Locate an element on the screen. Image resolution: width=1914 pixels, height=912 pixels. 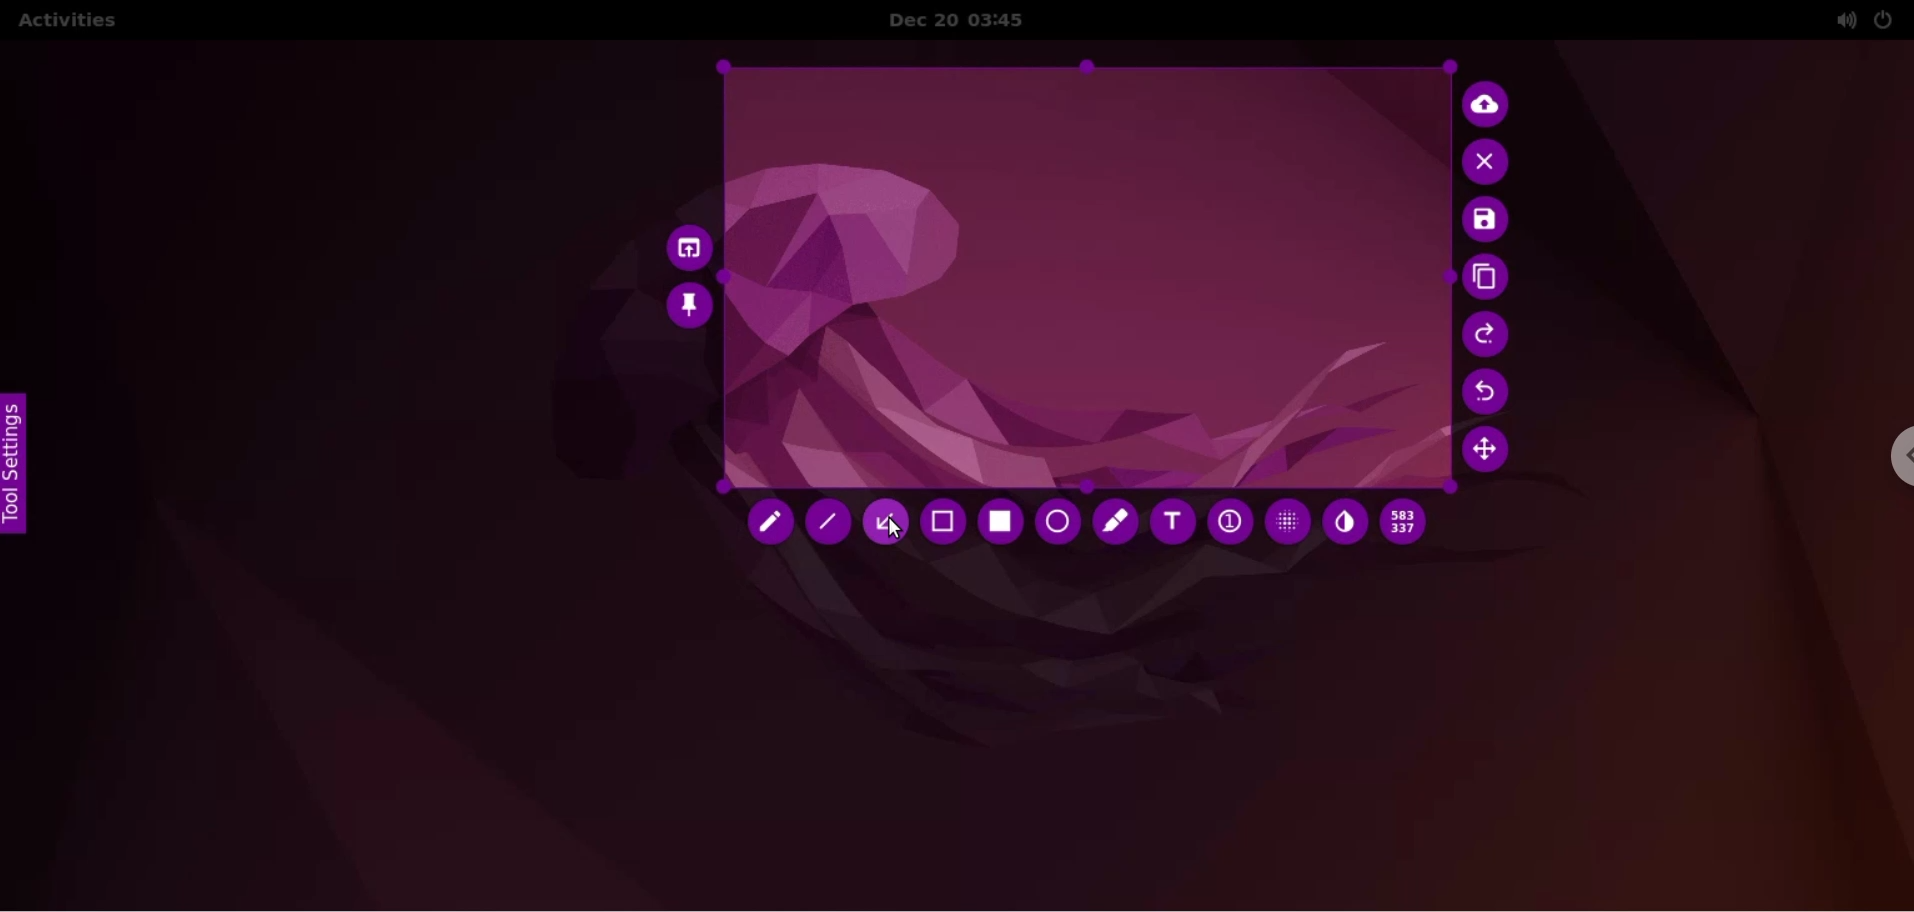
copy to clipboard is located at coordinates (1489, 279).